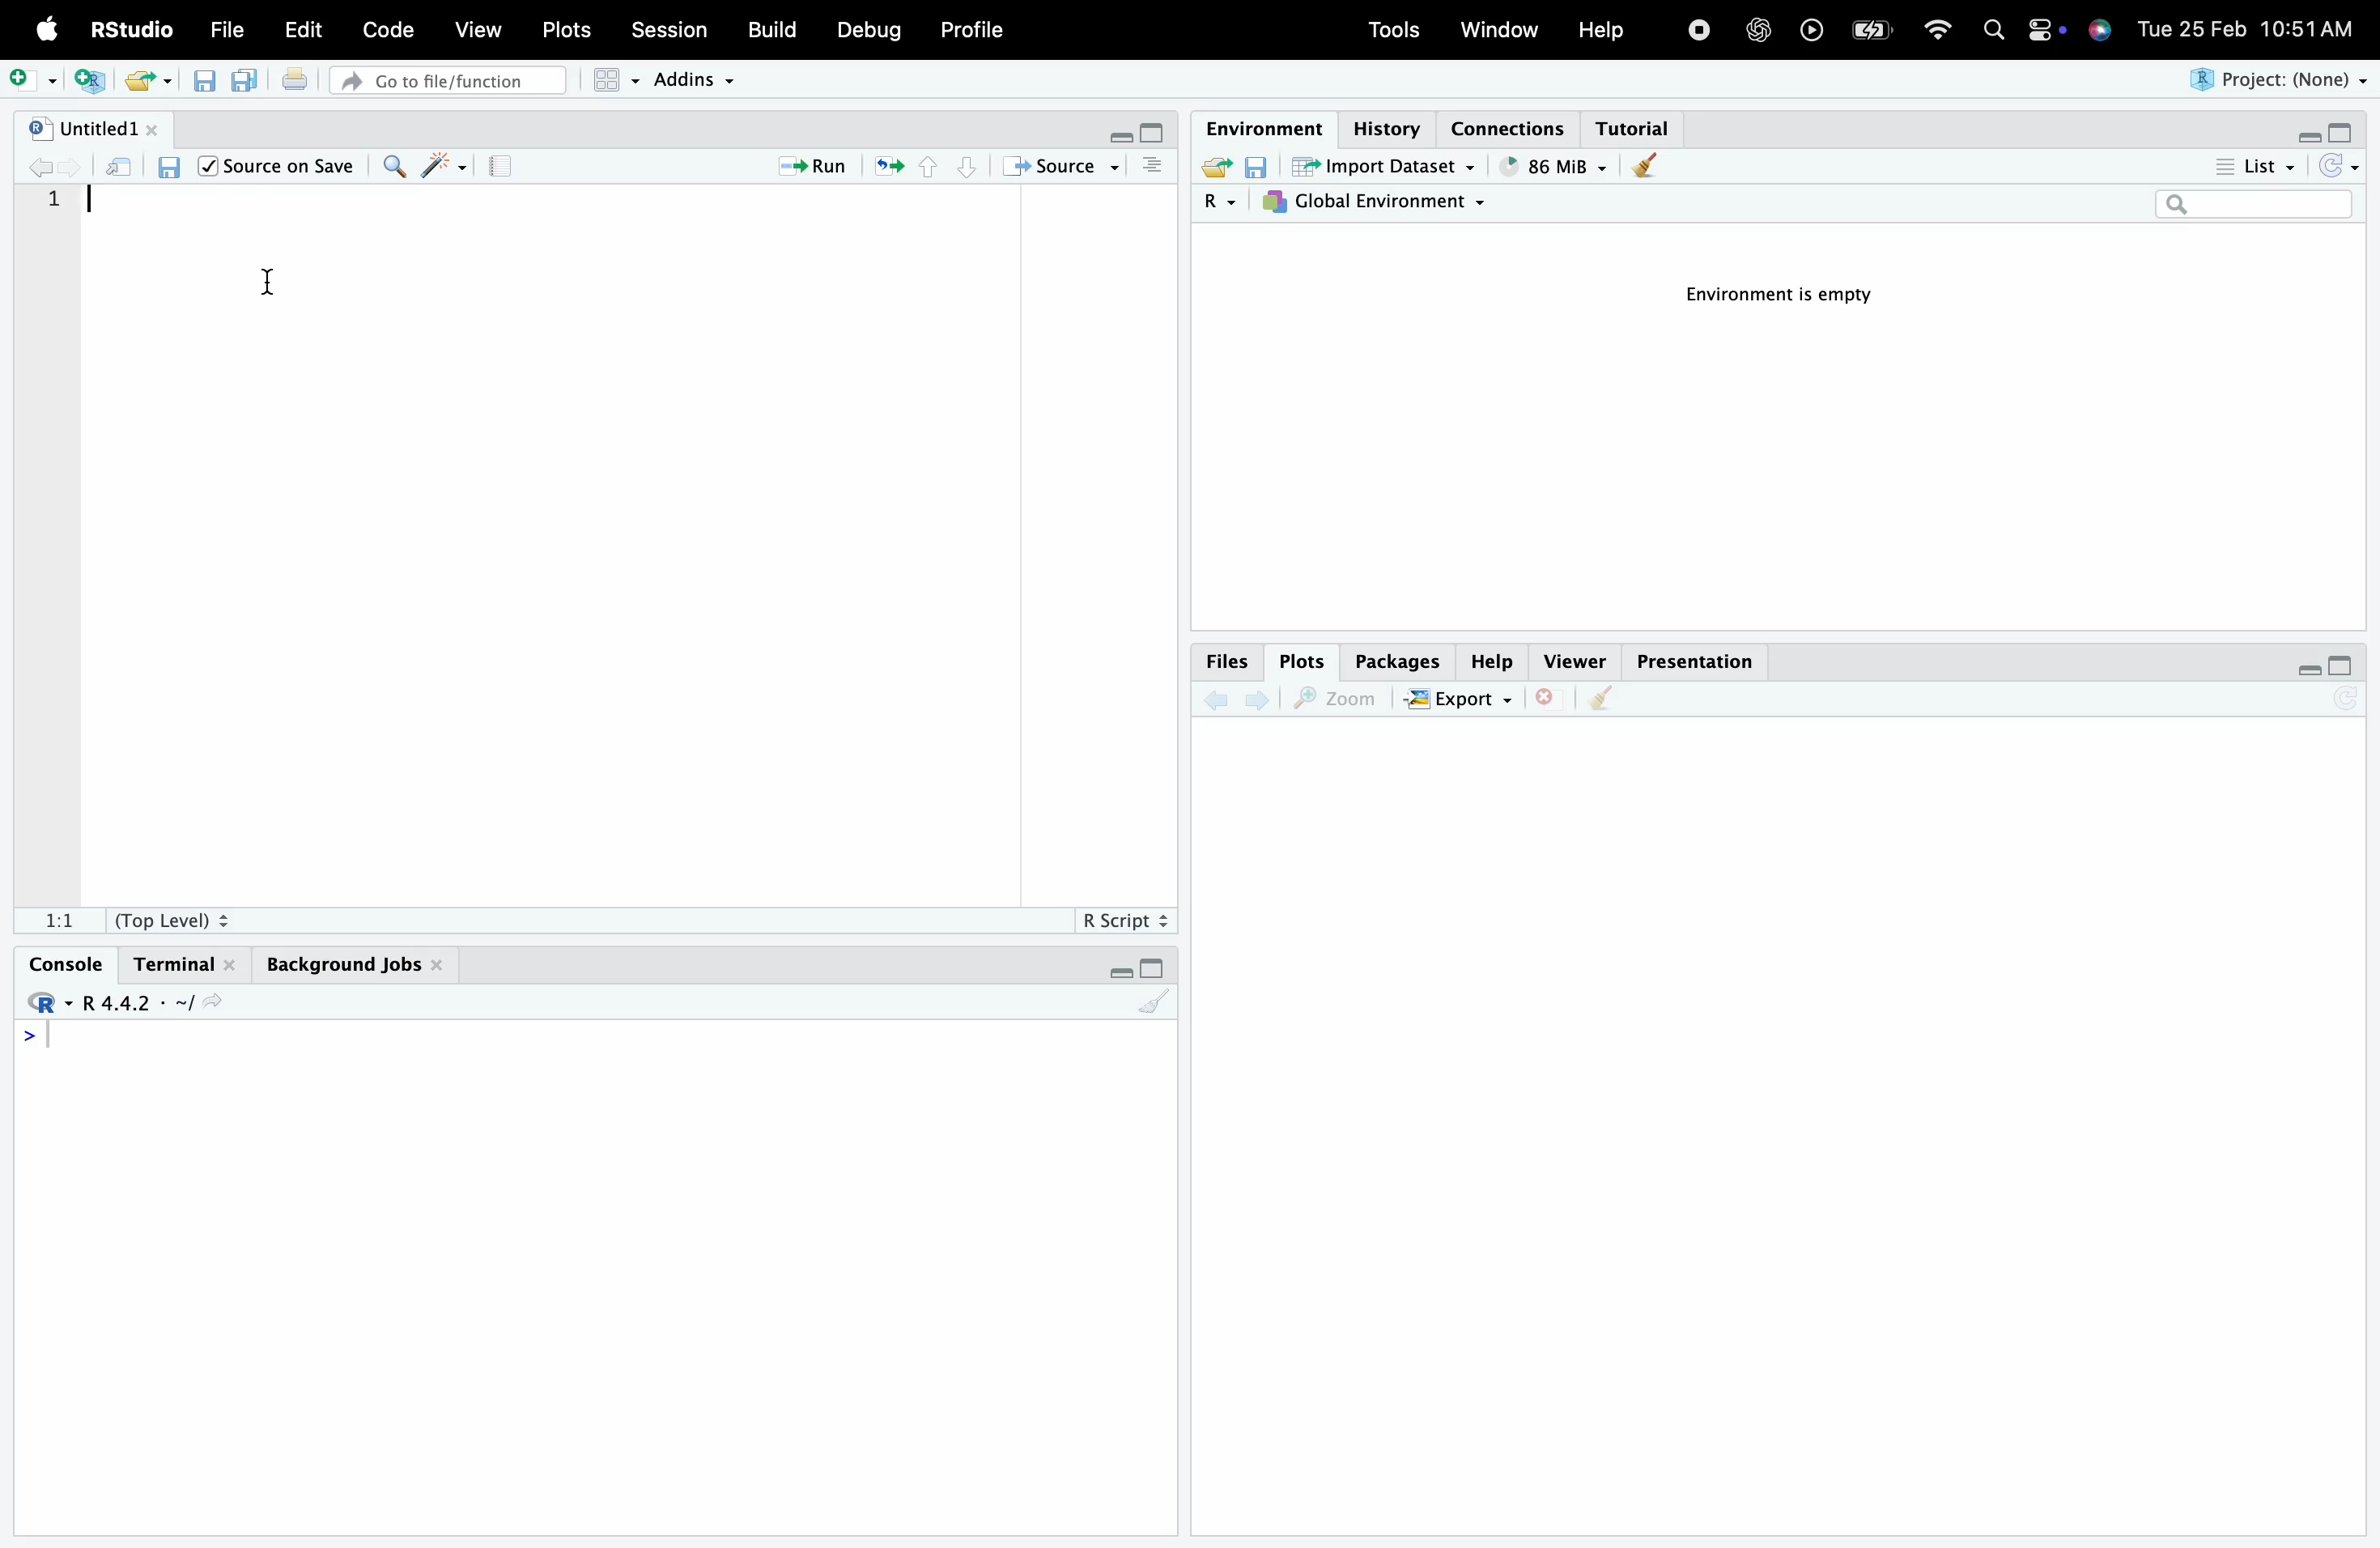 The width and height of the screenshot is (2380, 1548). What do you see at coordinates (2343, 166) in the screenshot?
I see `reload` at bounding box center [2343, 166].